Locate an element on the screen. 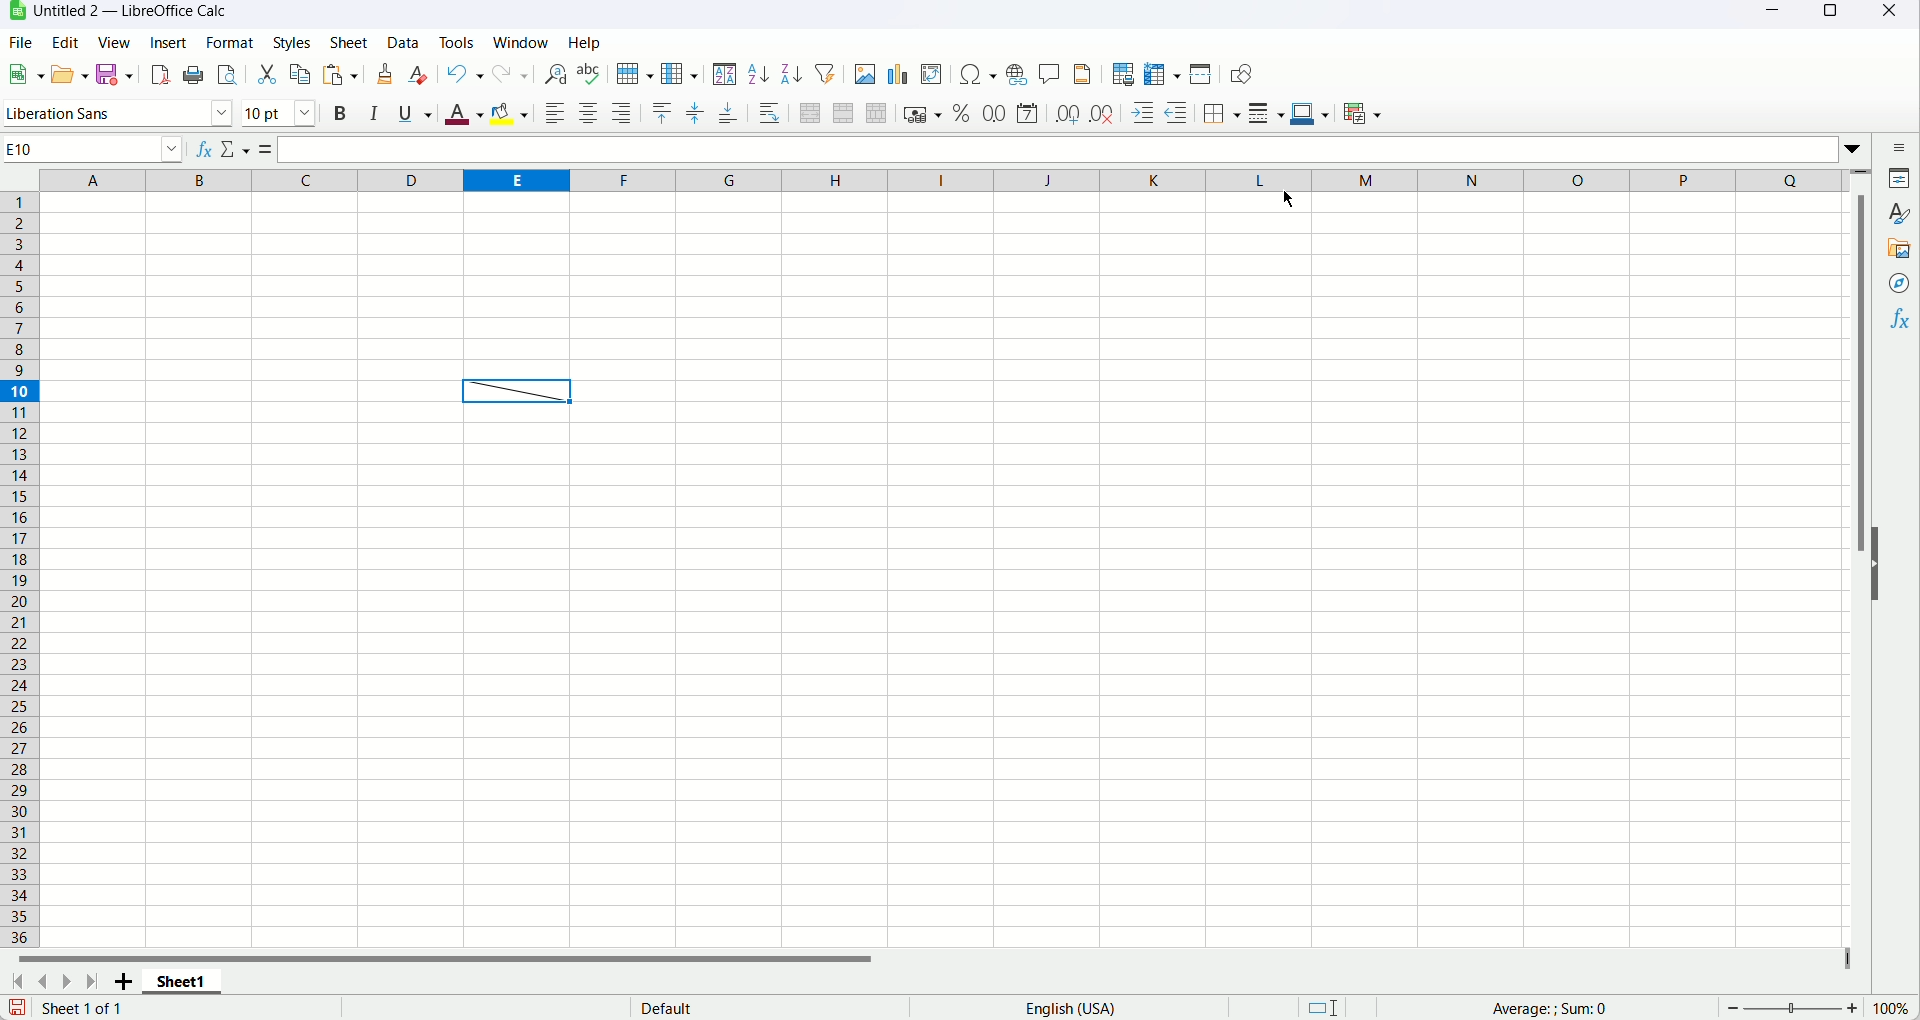  Merge and center is located at coordinates (810, 112).